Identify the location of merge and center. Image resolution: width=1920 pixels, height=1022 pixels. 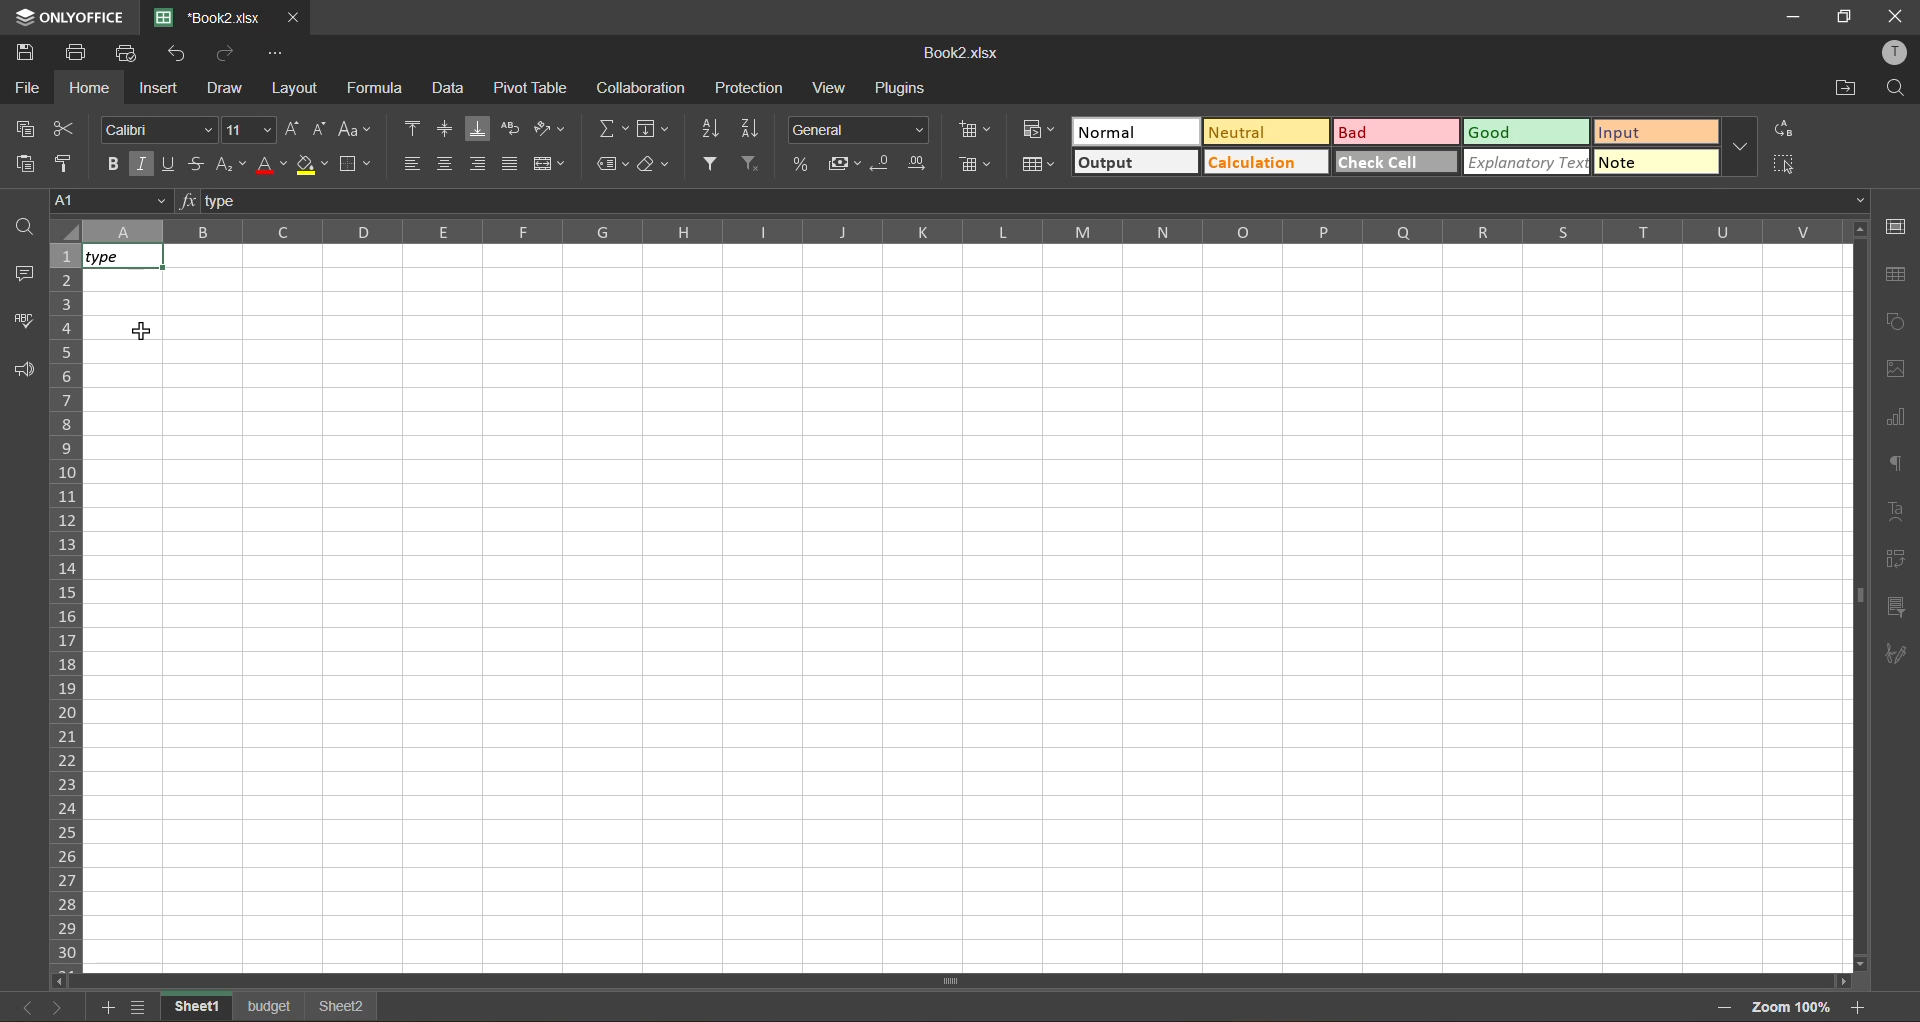
(545, 165).